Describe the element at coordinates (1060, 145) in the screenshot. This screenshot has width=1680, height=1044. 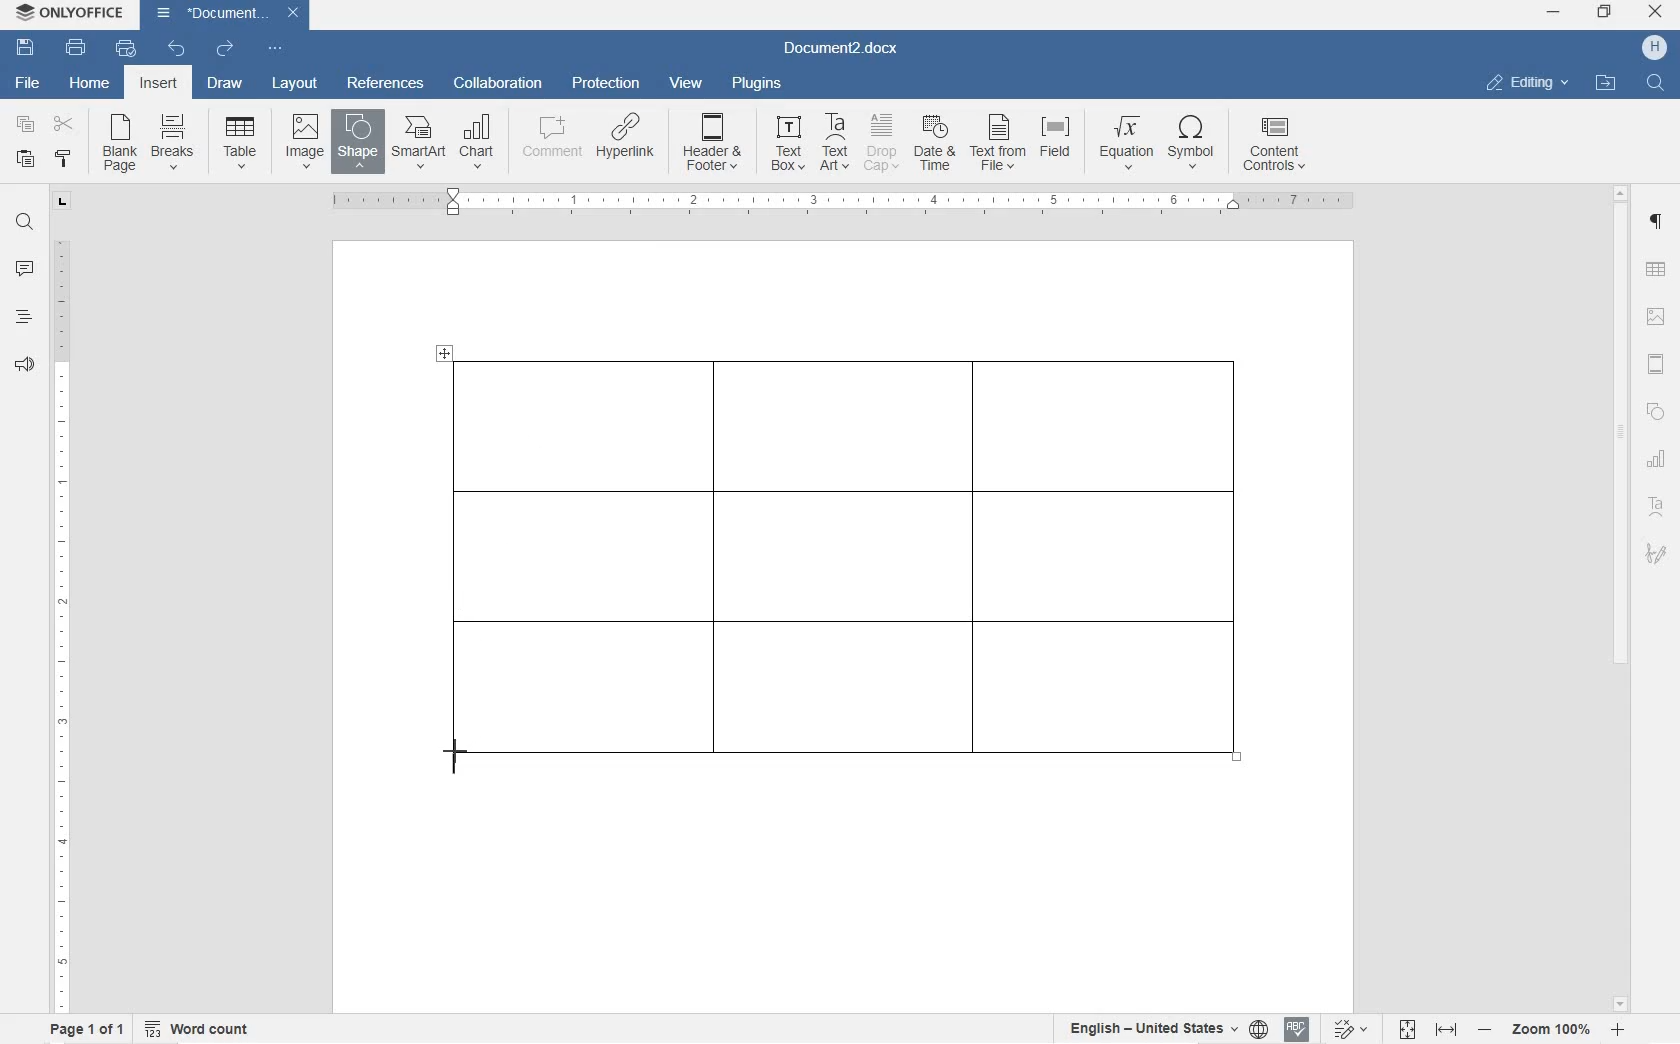
I see `FIELD` at that location.